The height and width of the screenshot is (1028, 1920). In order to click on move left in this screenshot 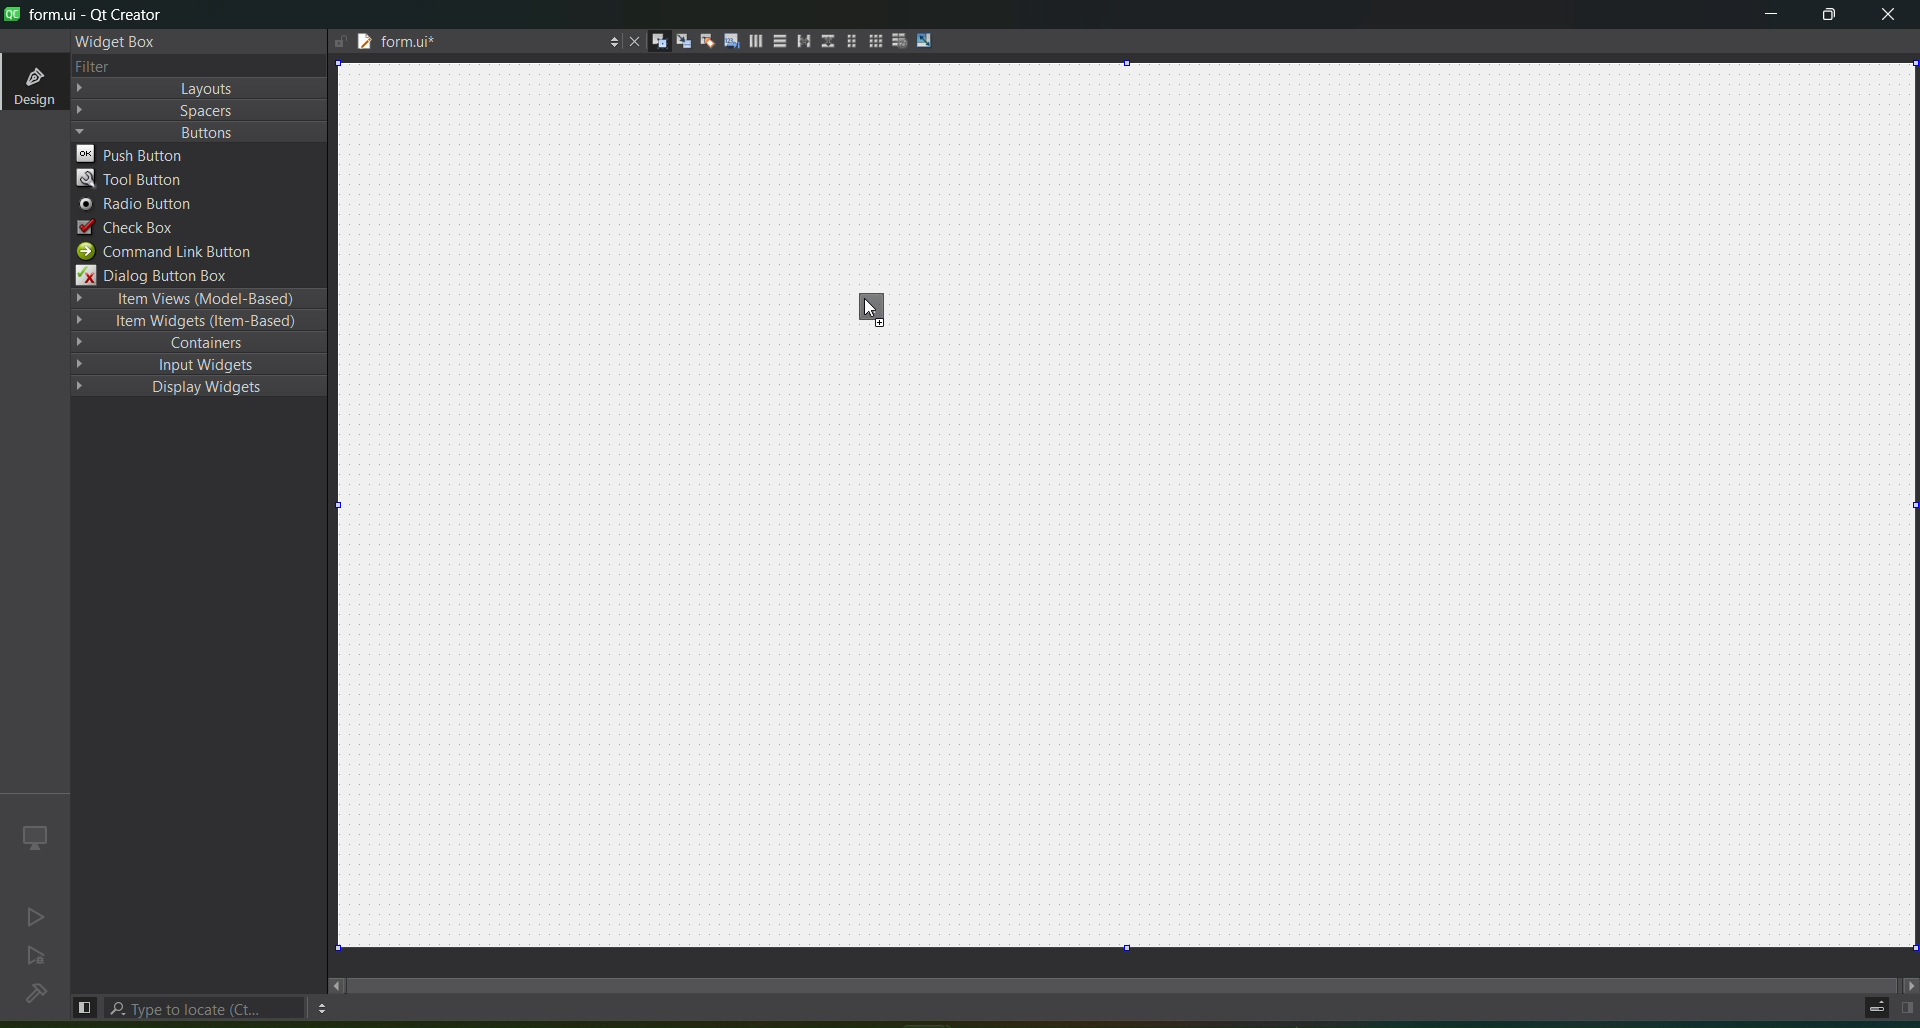, I will do `click(334, 983)`.